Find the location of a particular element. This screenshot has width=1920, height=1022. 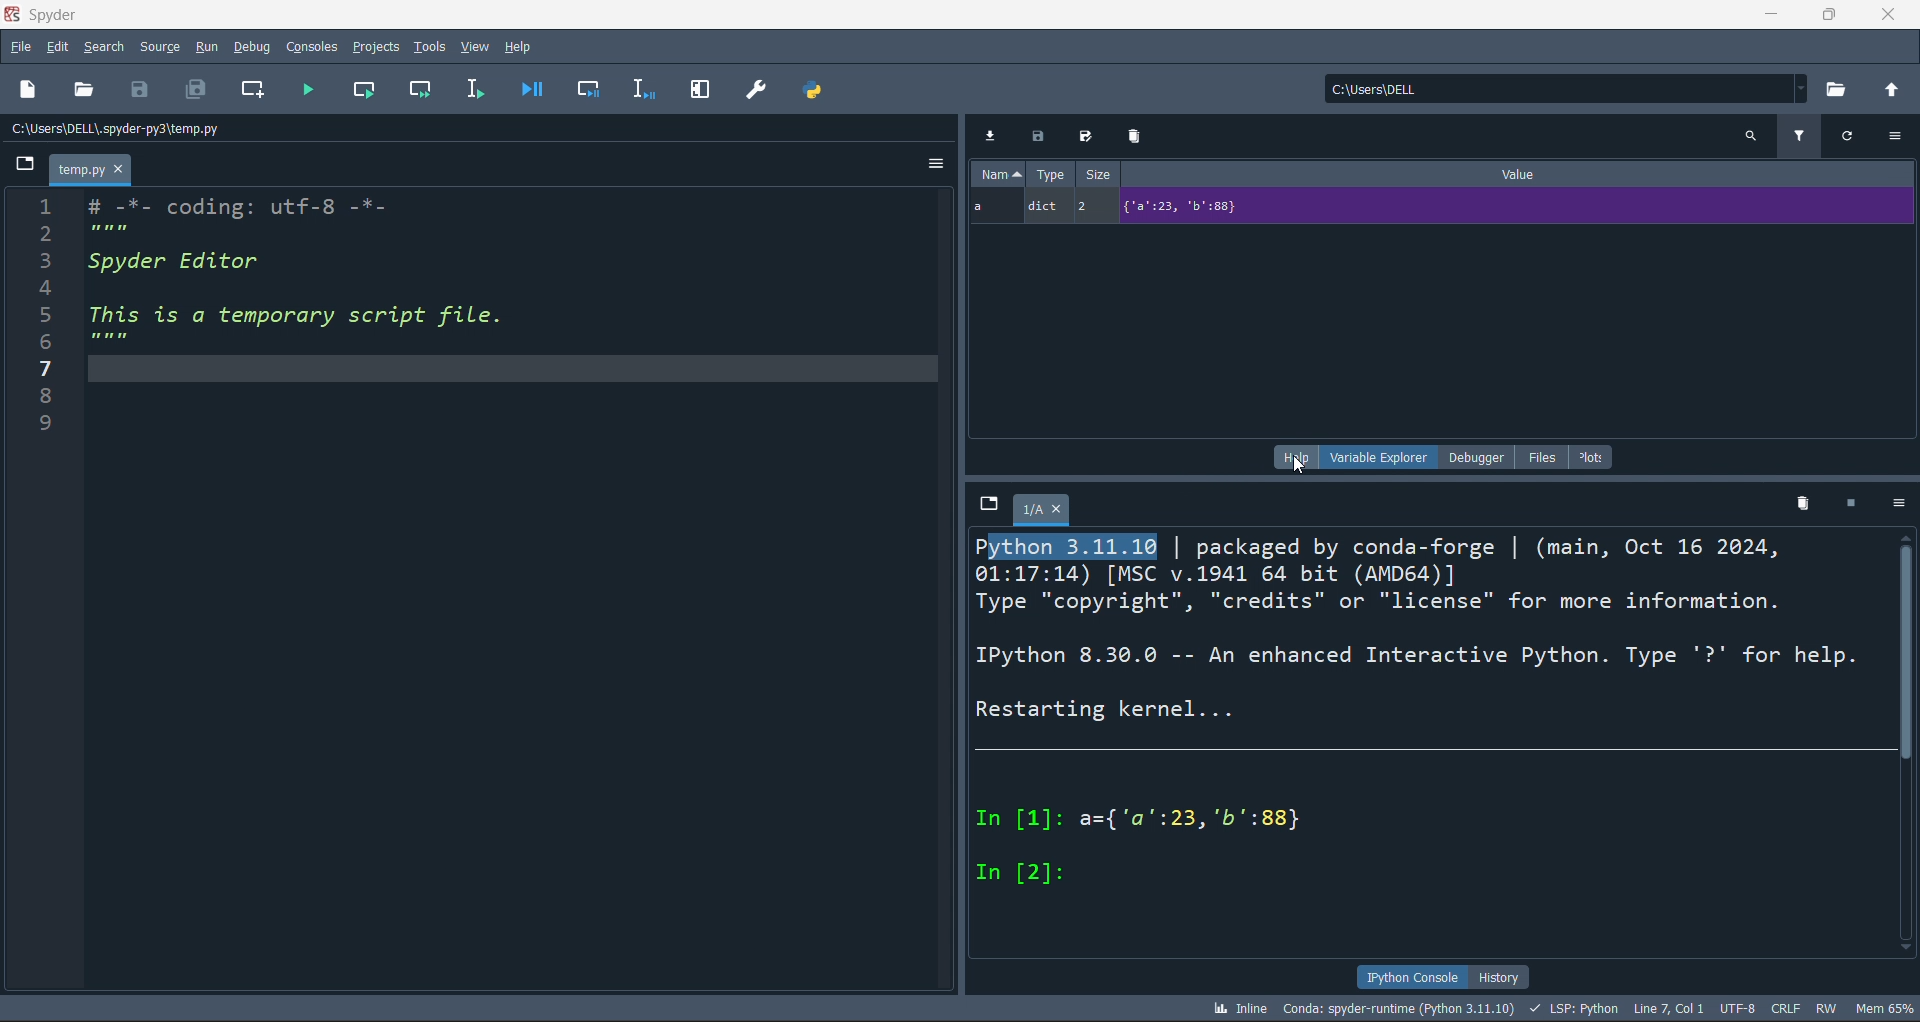

stop kernel is located at coordinates (1852, 507).